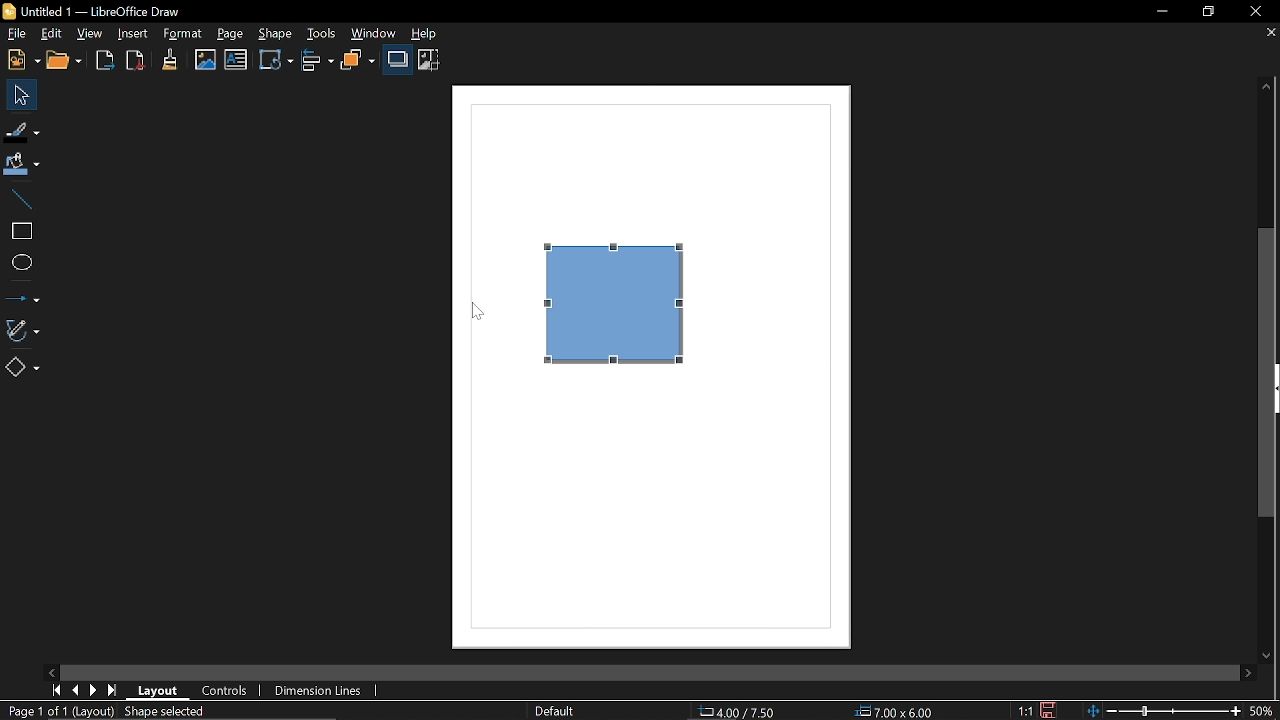  What do you see at coordinates (432, 33) in the screenshot?
I see `Help` at bounding box center [432, 33].